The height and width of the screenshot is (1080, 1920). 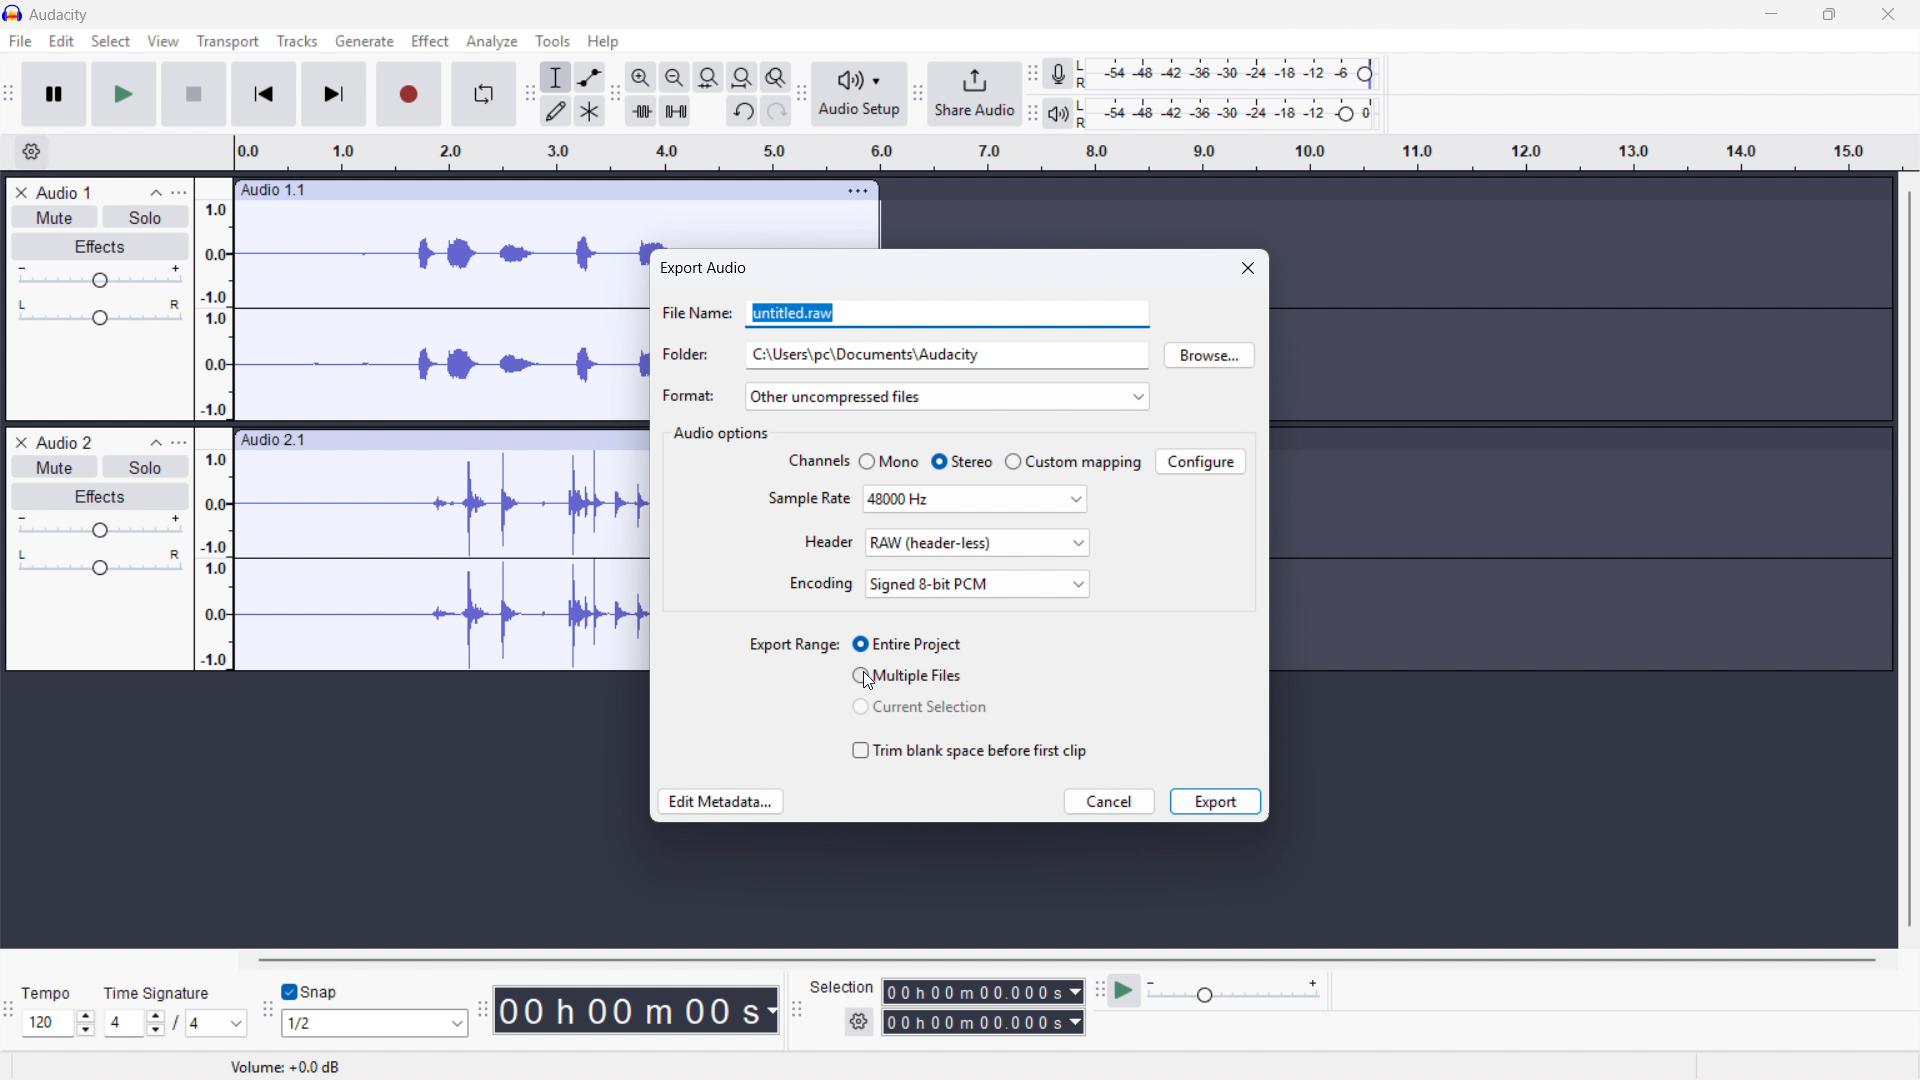 What do you see at coordinates (947, 314) in the screenshot?
I see `File name ` at bounding box center [947, 314].